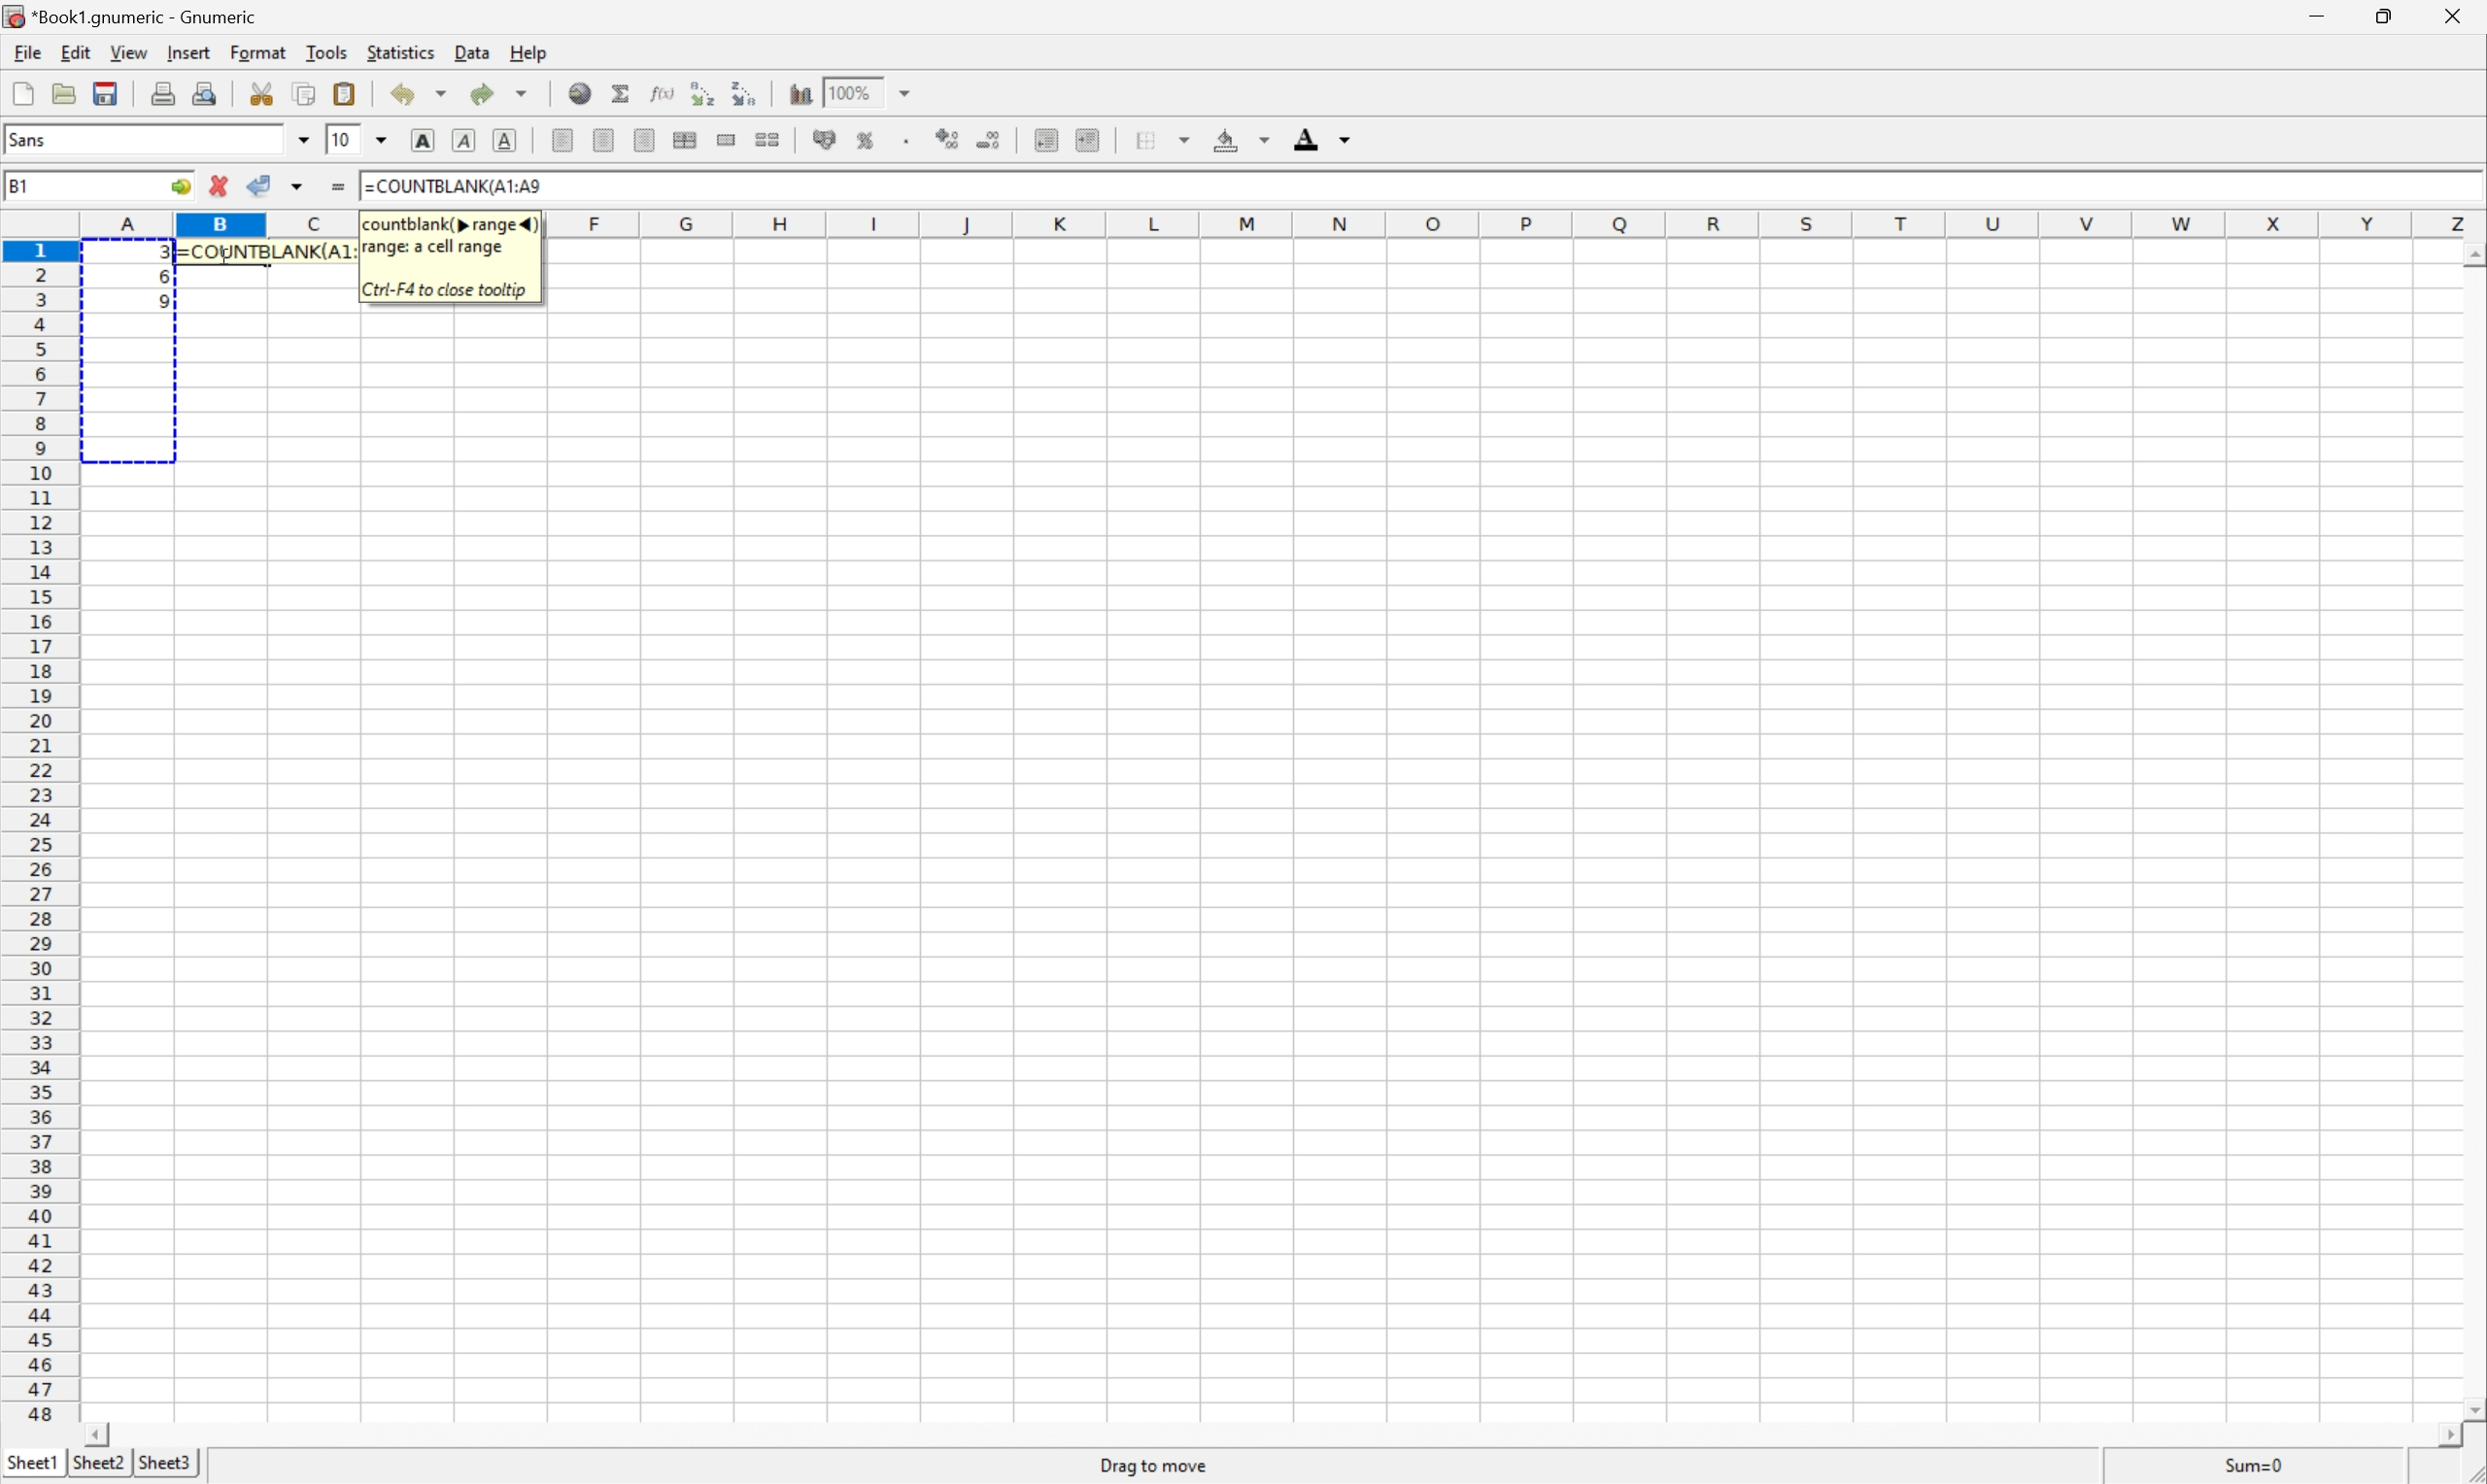 The image size is (2487, 1484). What do you see at coordinates (463, 140) in the screenshot?
I see `Italic` at bounding box center [463, 140].